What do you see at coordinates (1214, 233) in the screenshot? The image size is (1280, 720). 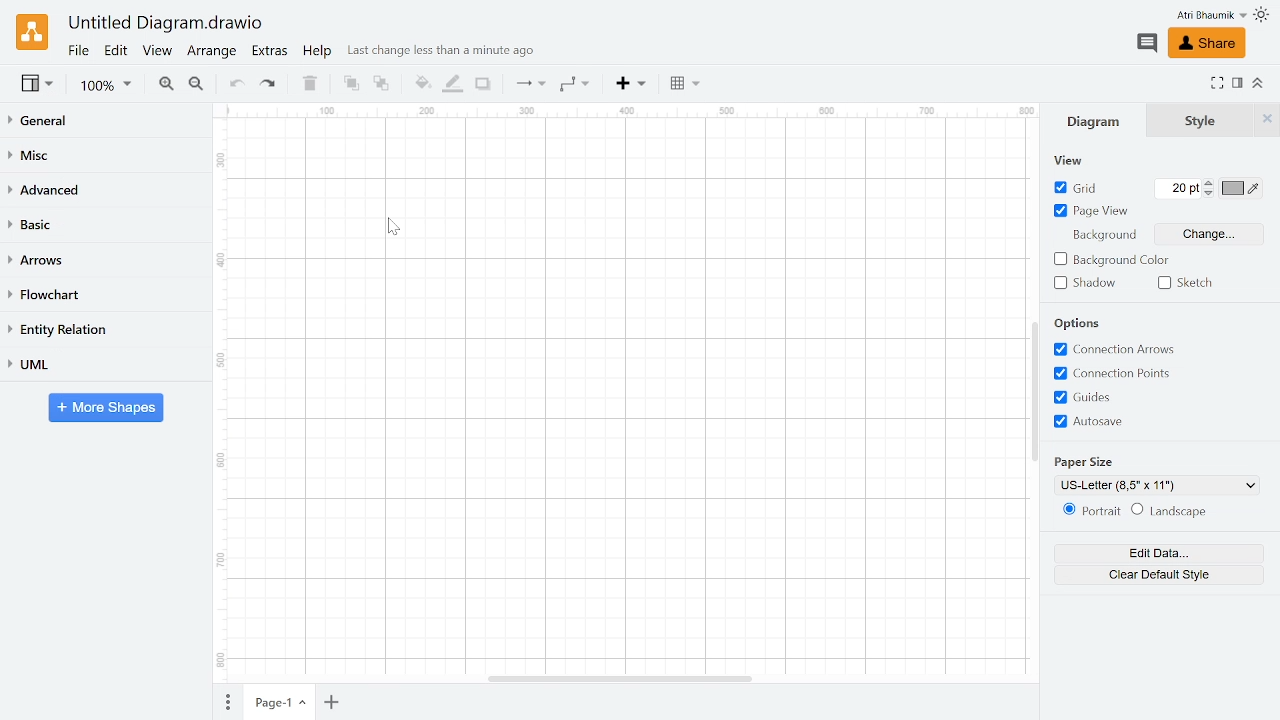 I see `Change background` at bounding box center [1214, 233].